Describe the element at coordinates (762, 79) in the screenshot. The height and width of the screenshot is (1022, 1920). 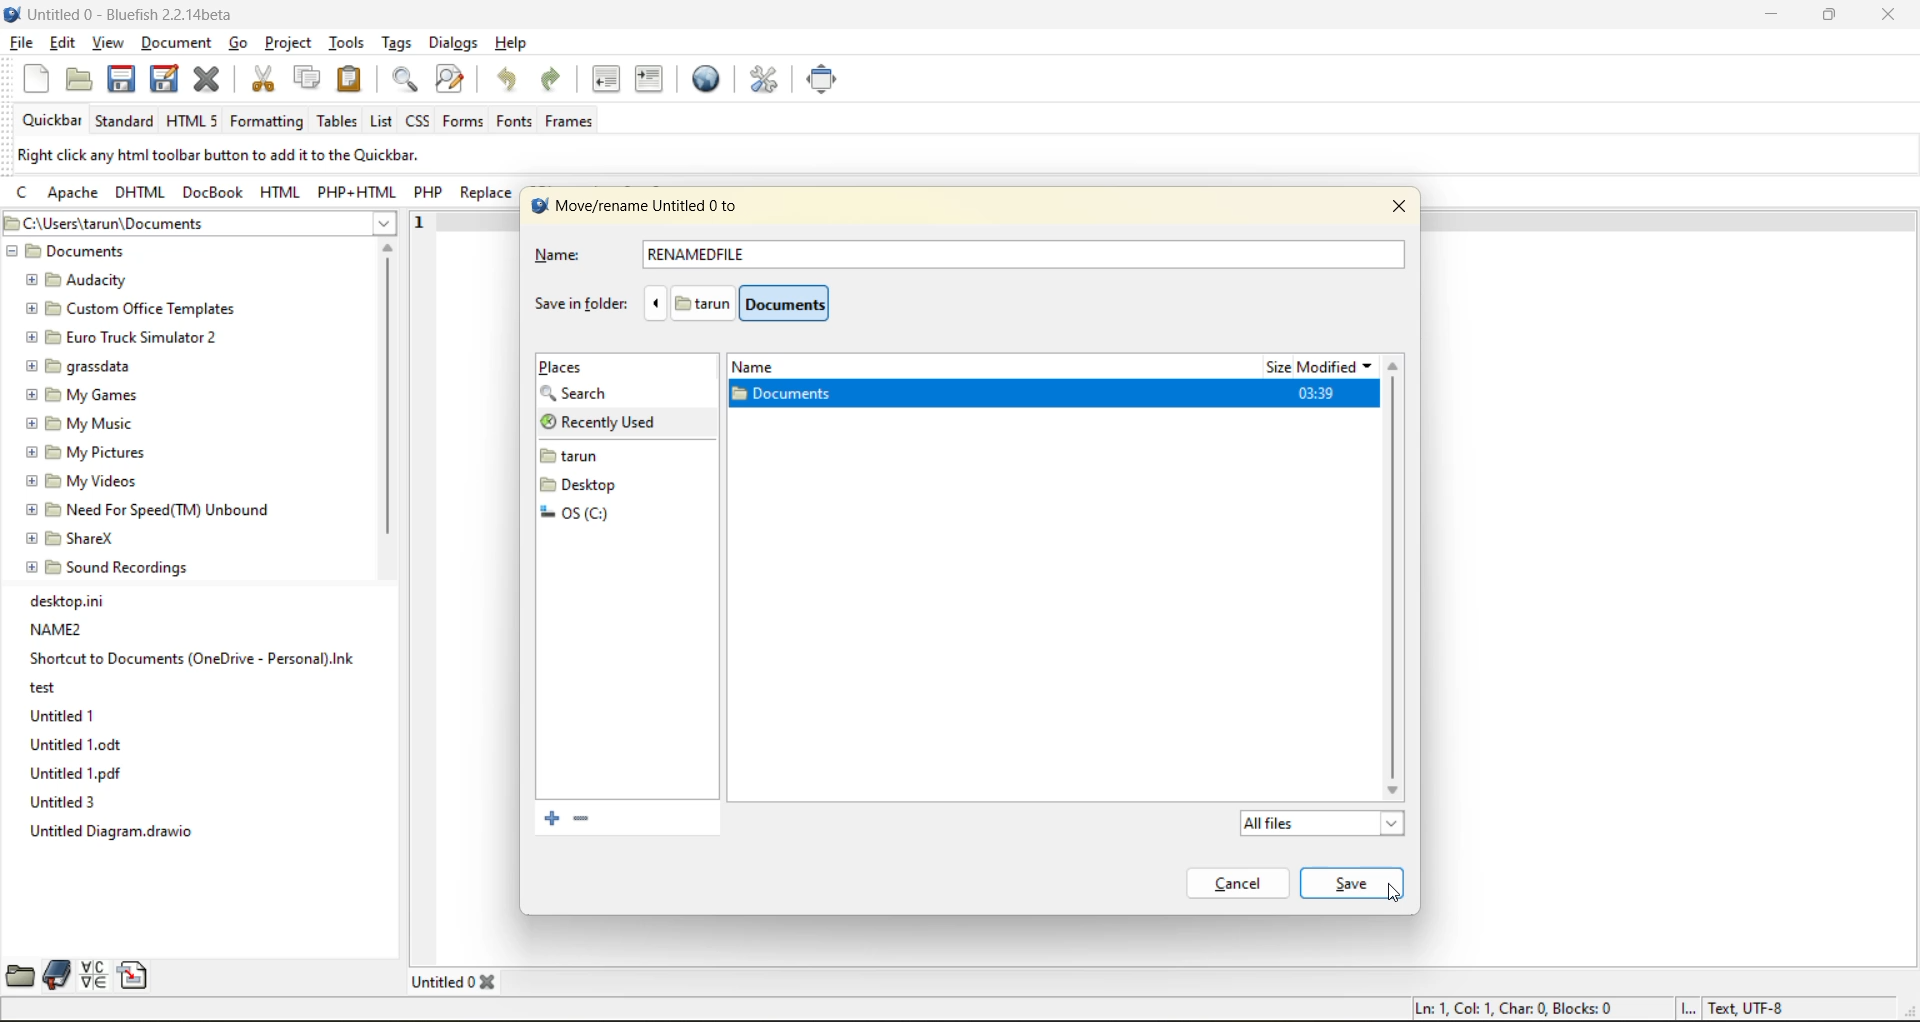
I see `edit preferences` at that location.